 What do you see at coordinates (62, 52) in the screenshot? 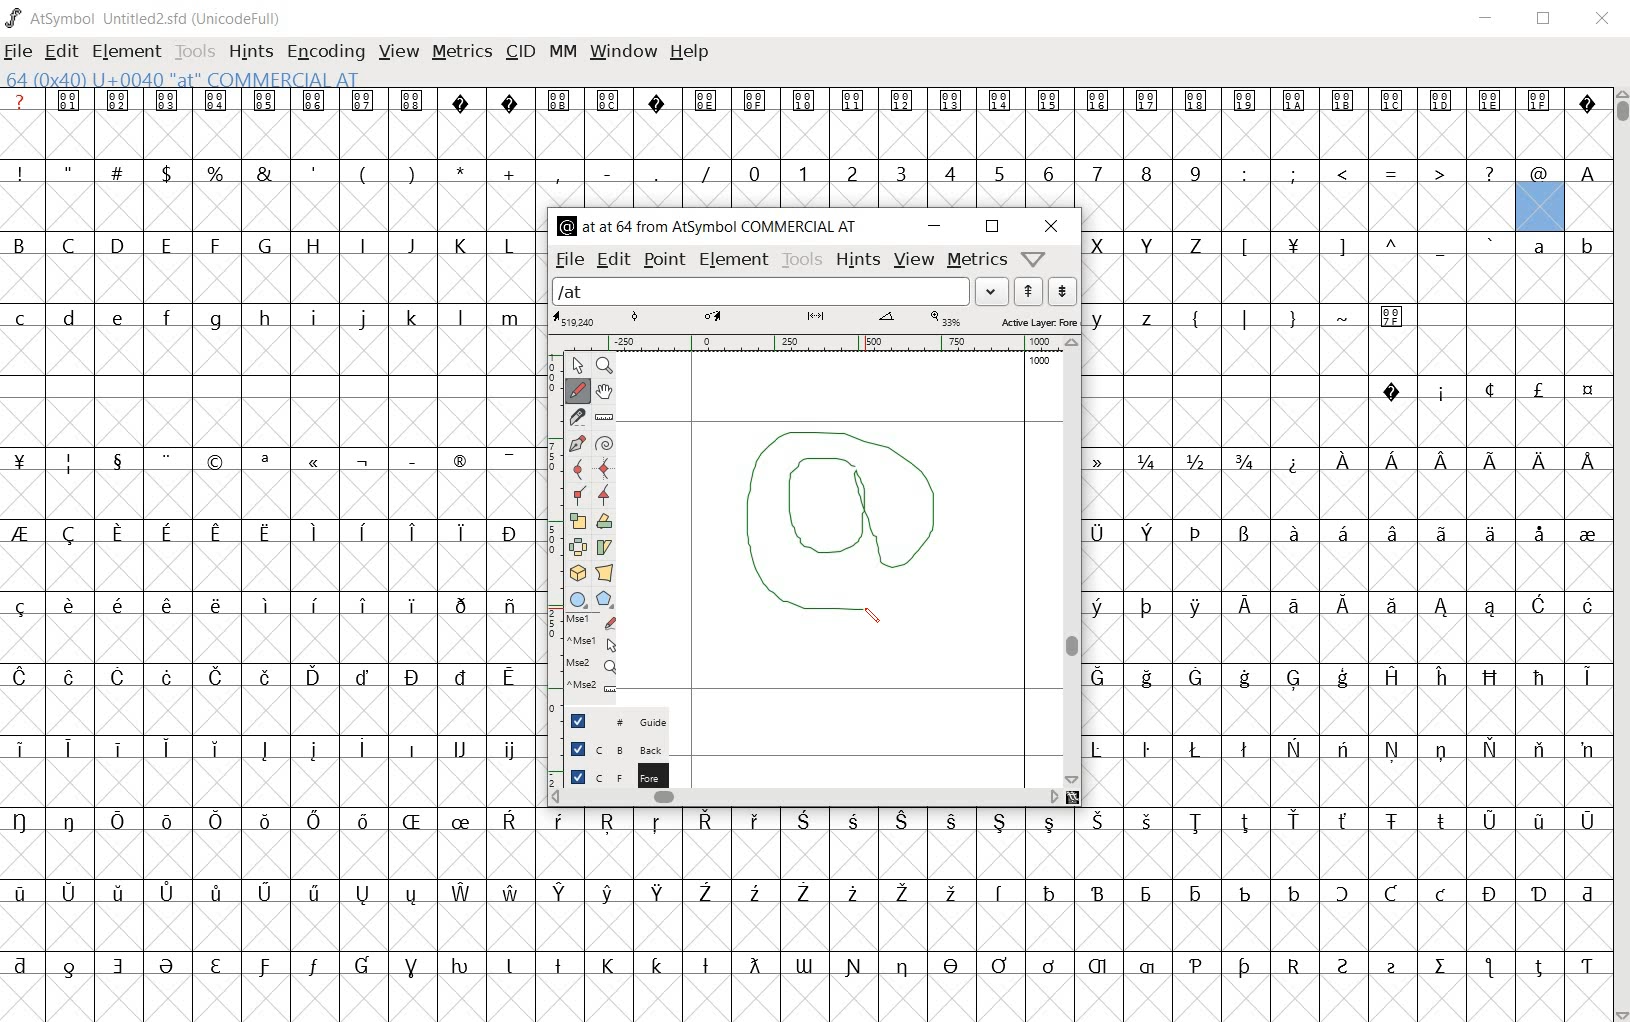
I see `EDIT` at bounding box center [62, 52].